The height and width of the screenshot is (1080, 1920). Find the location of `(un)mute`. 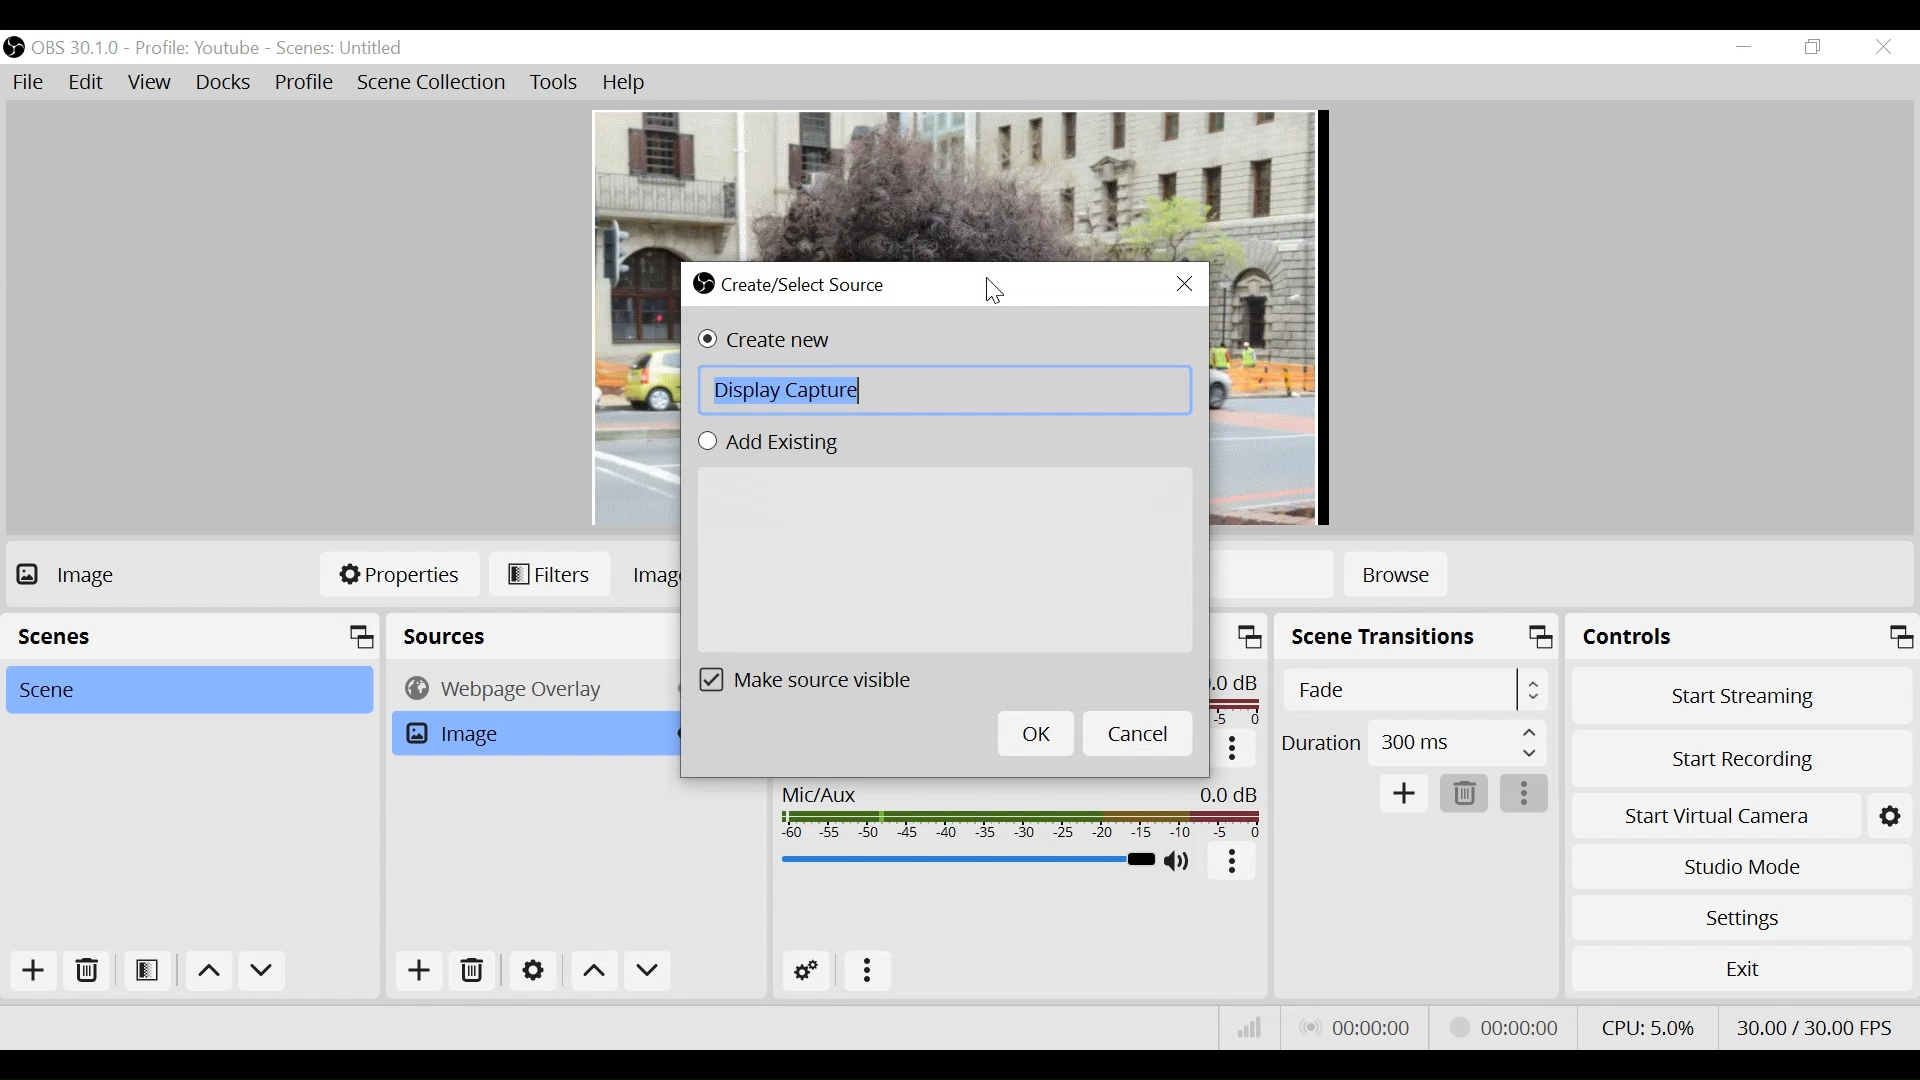

(un)mute is located at coordinates (1180, 863).